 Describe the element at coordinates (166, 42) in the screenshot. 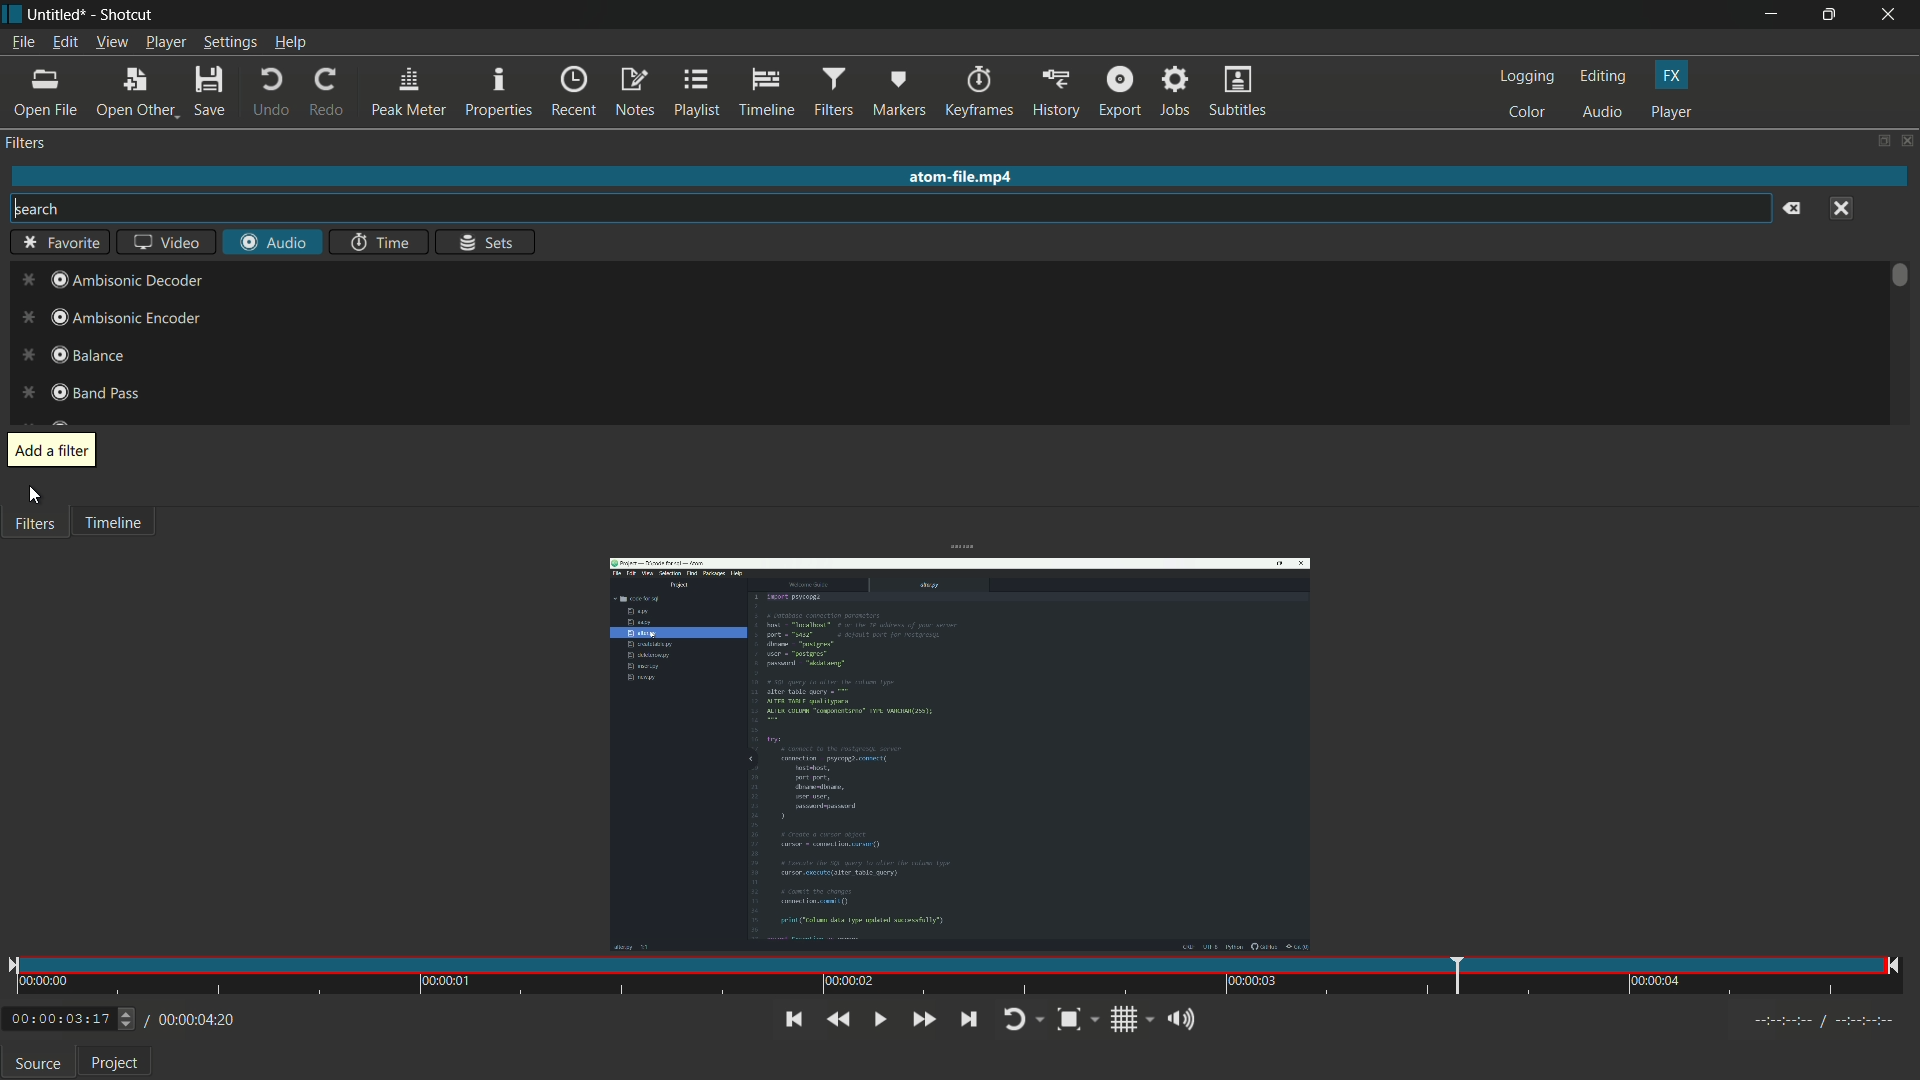

I see `player menu` at that location.